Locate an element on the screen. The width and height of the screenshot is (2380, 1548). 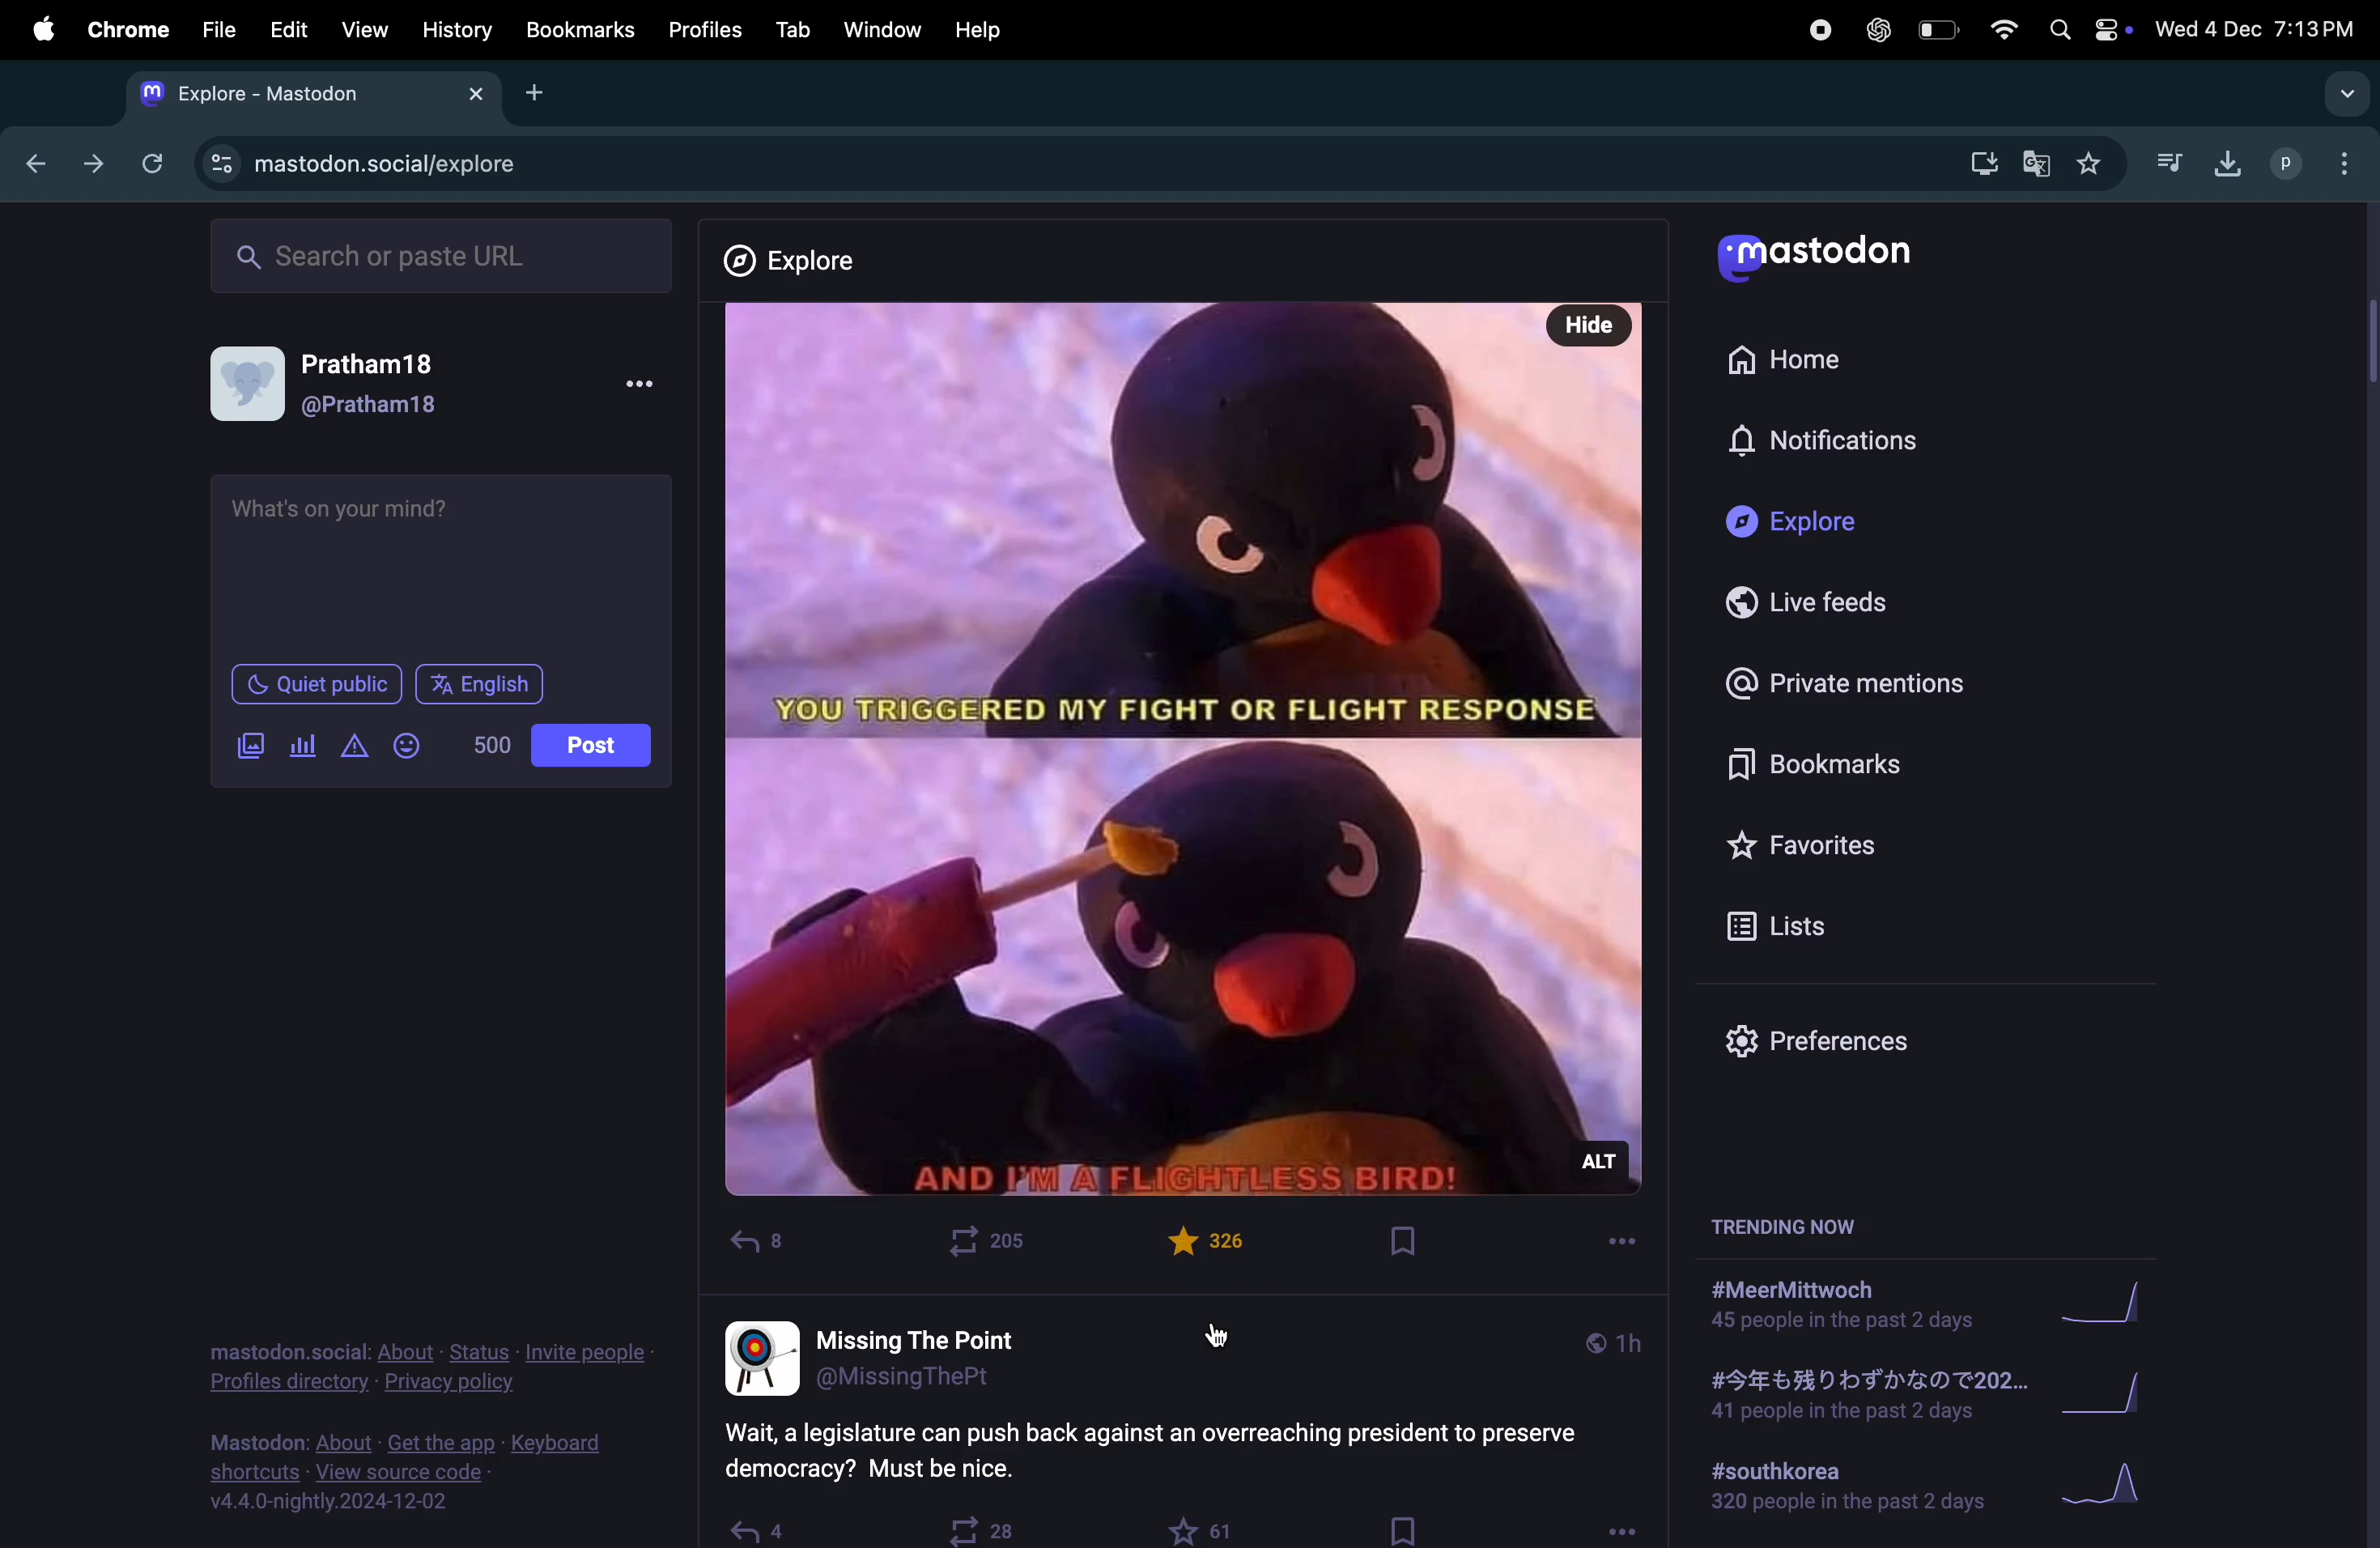
user profle is located at coordinates (2314, 166).